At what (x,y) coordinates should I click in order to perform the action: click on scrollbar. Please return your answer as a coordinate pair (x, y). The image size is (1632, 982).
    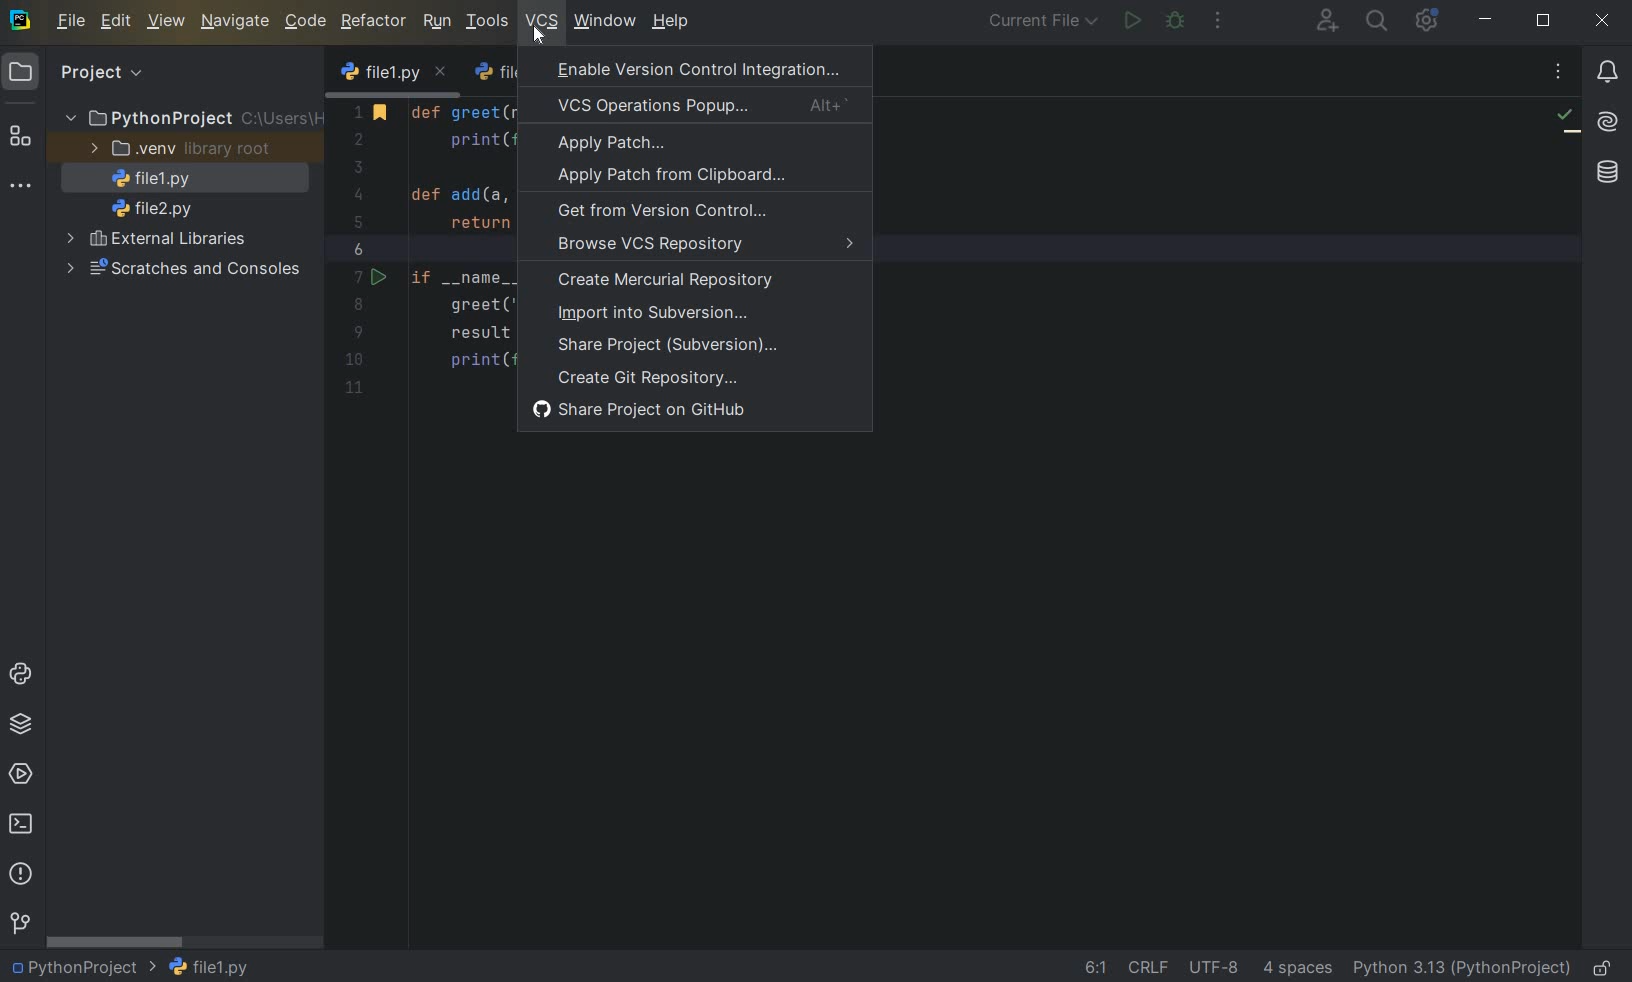
    Looking at the image, I should click on (117, 941).